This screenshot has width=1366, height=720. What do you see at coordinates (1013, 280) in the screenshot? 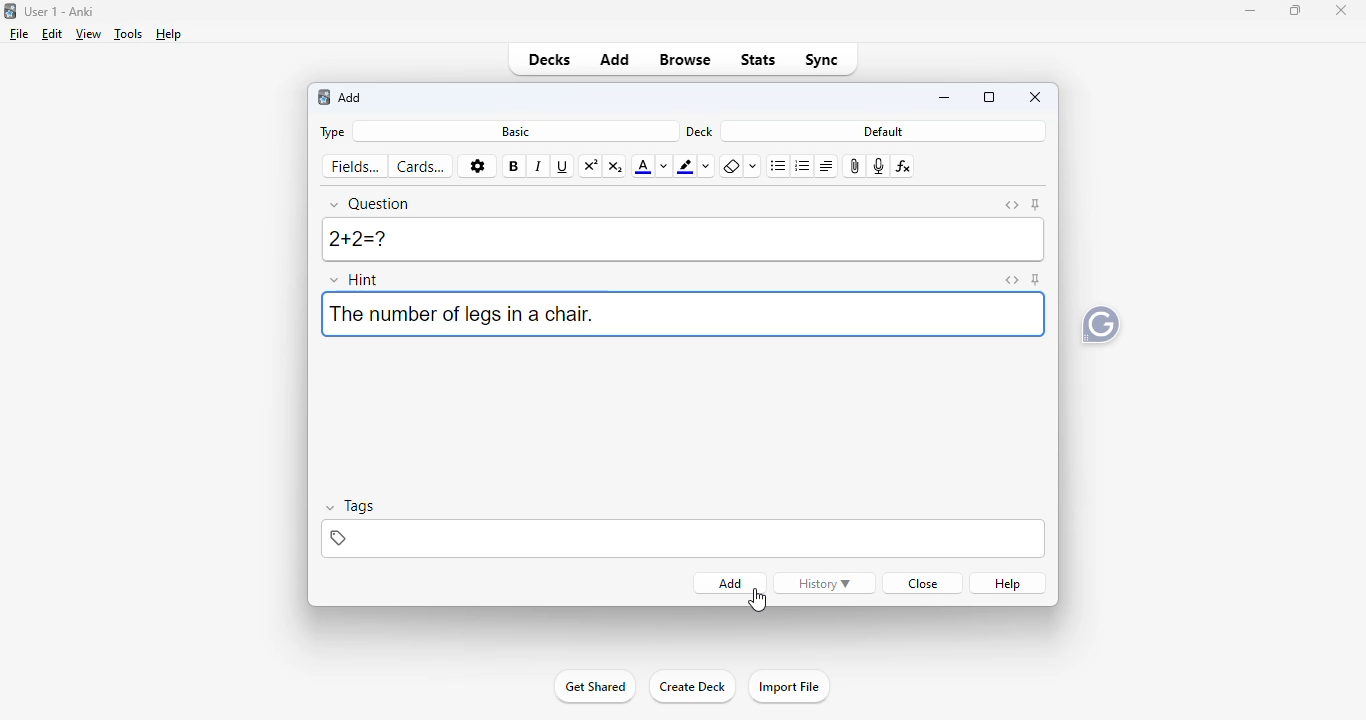
I see `toggle HTML editor` at bounding box center [1013, 280].